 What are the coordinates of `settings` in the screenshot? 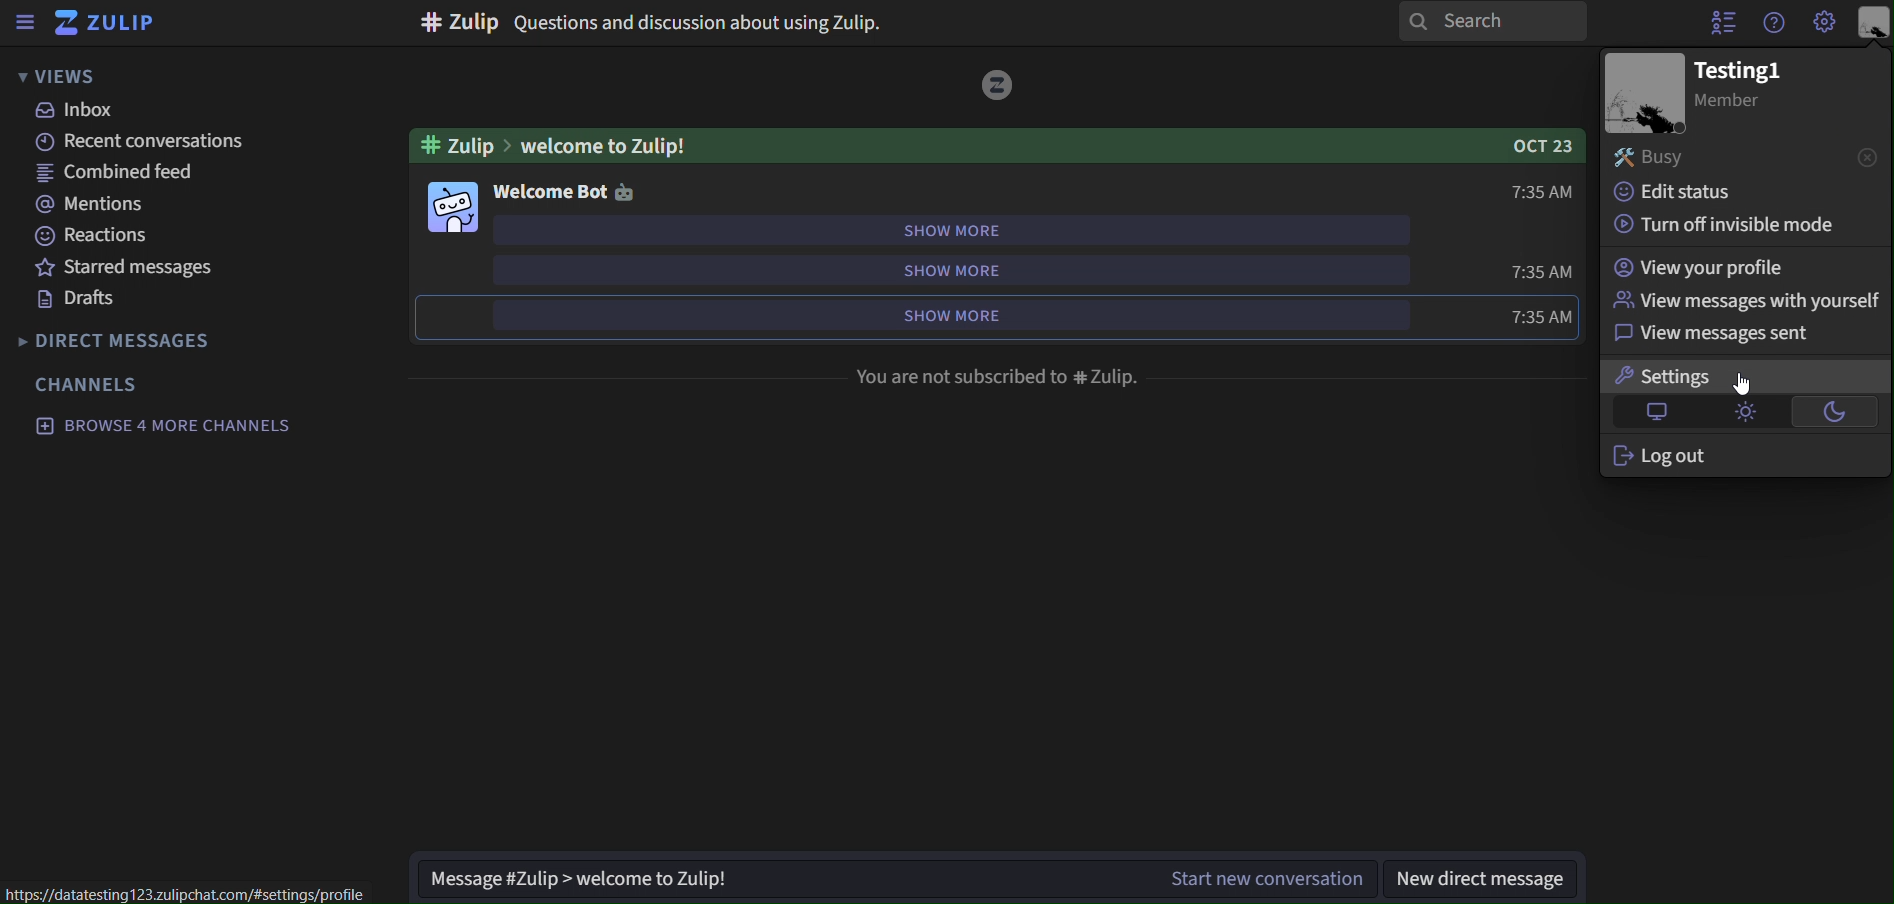 It's located at (1687, 375).